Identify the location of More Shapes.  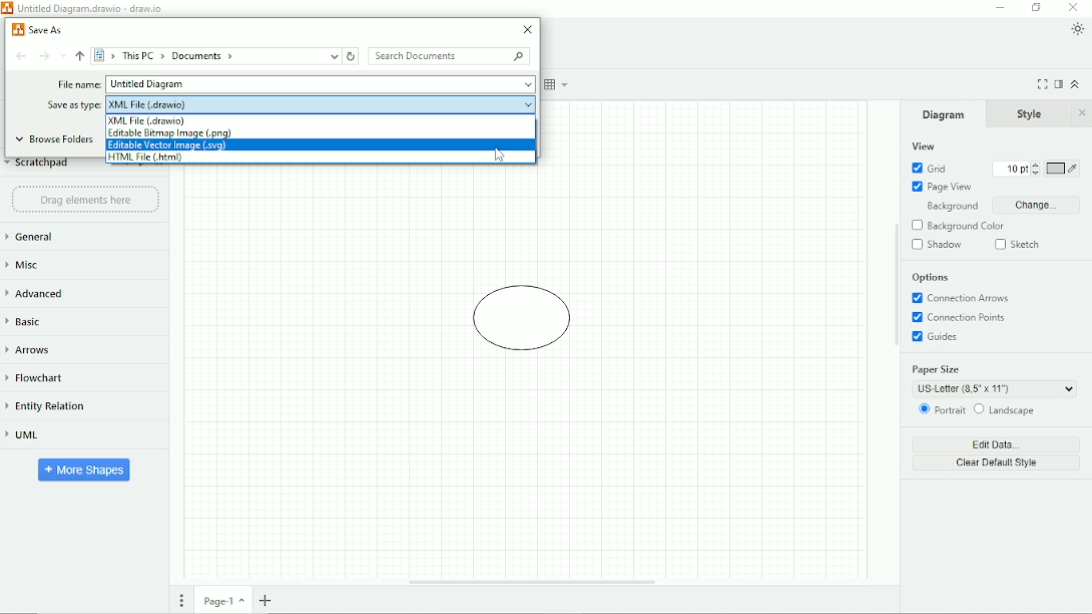
(85, 469).